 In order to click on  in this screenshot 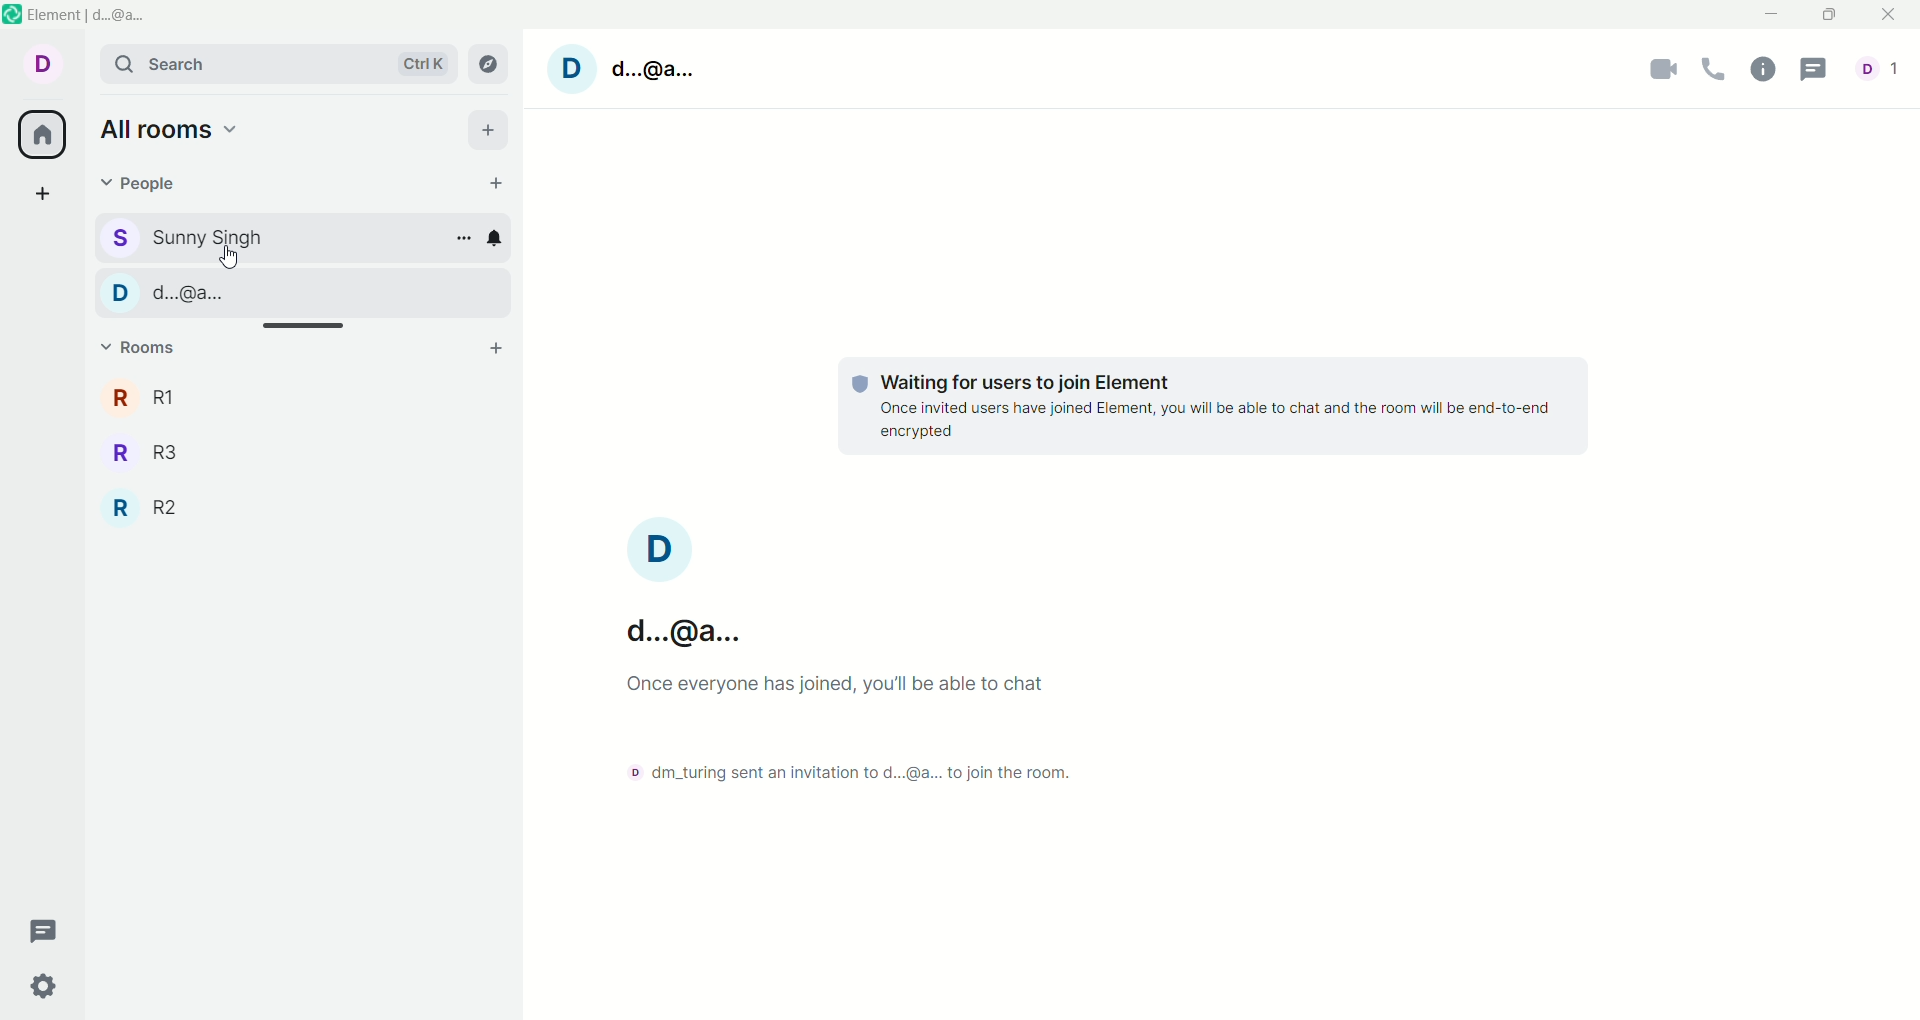, I will do `click(150, 504)`.